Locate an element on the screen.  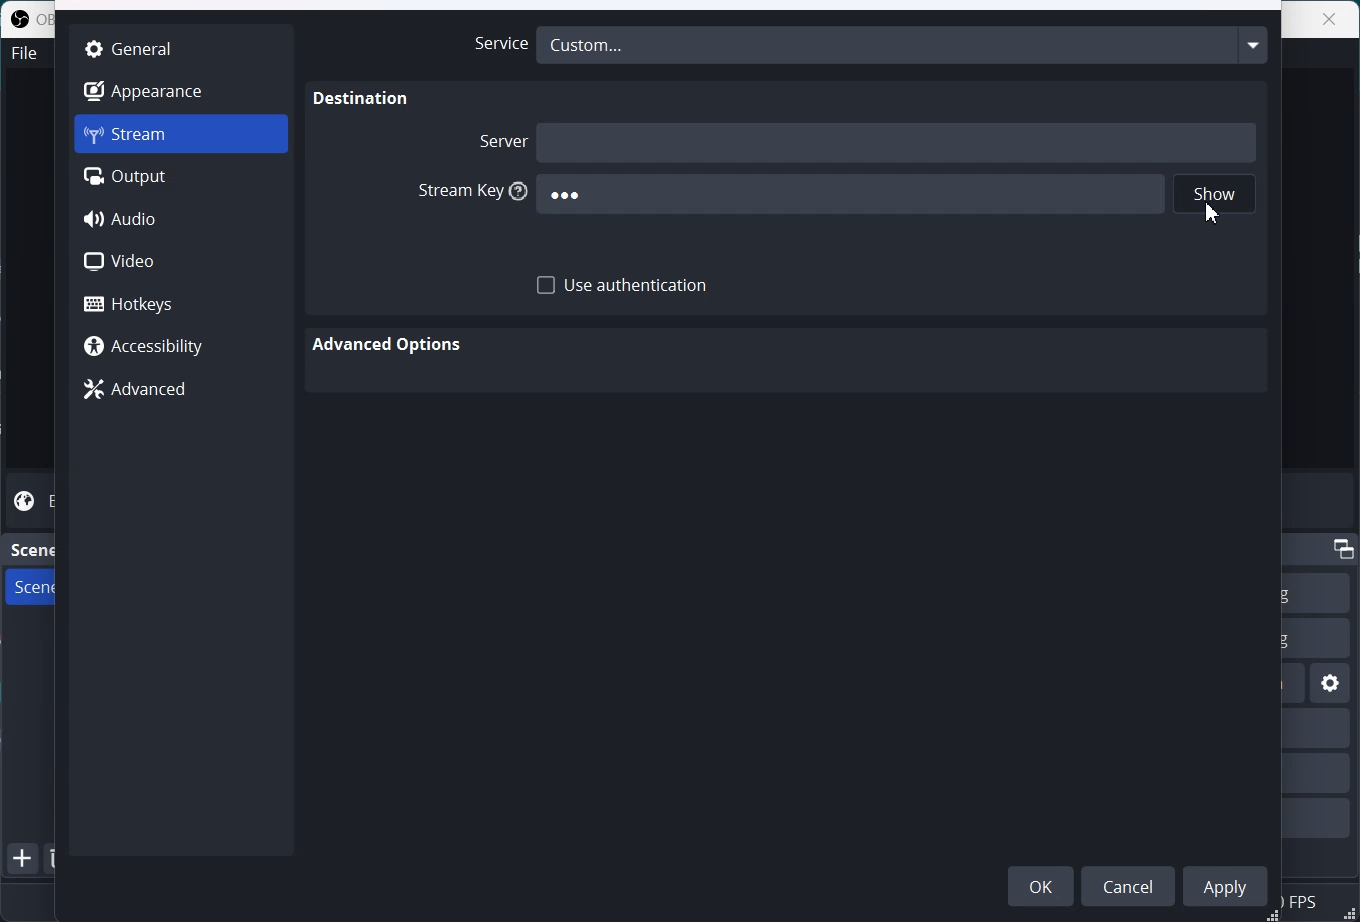
Hotkeys is located at coordinates (182, 303).